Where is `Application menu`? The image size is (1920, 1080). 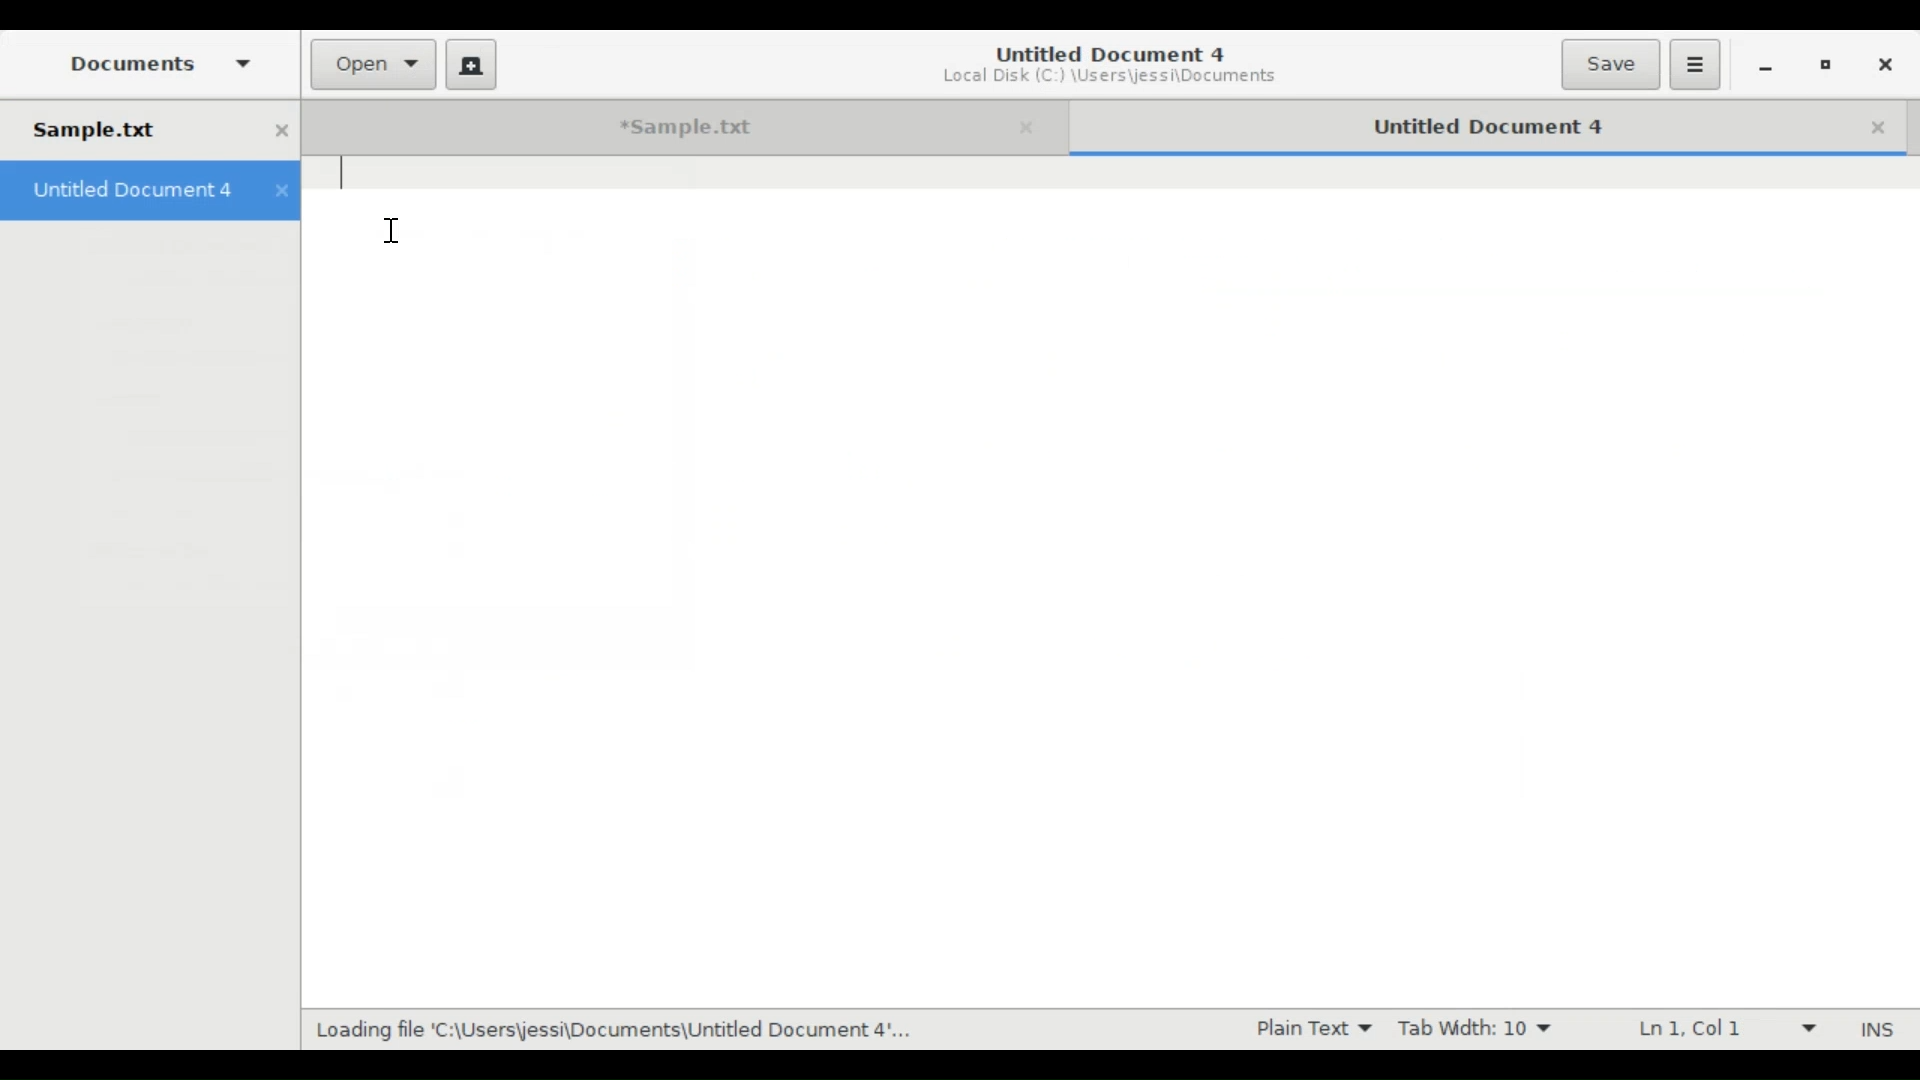 Application menu is located at coordinates (1695, 65).